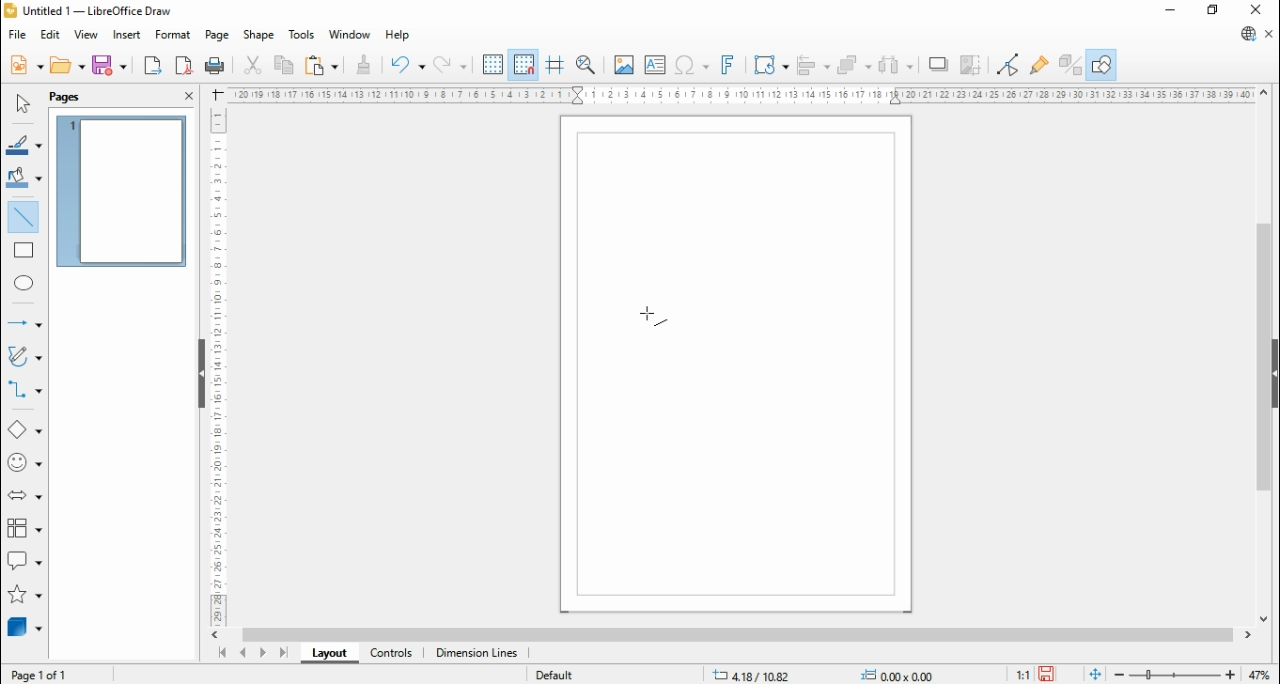 Image resolution: width=1280 pixels, height=684 pixels. What do you see at coordinates (763, 675) in the screenshot?
I see `-21.10/14.59` at bounding box center [763, 675].